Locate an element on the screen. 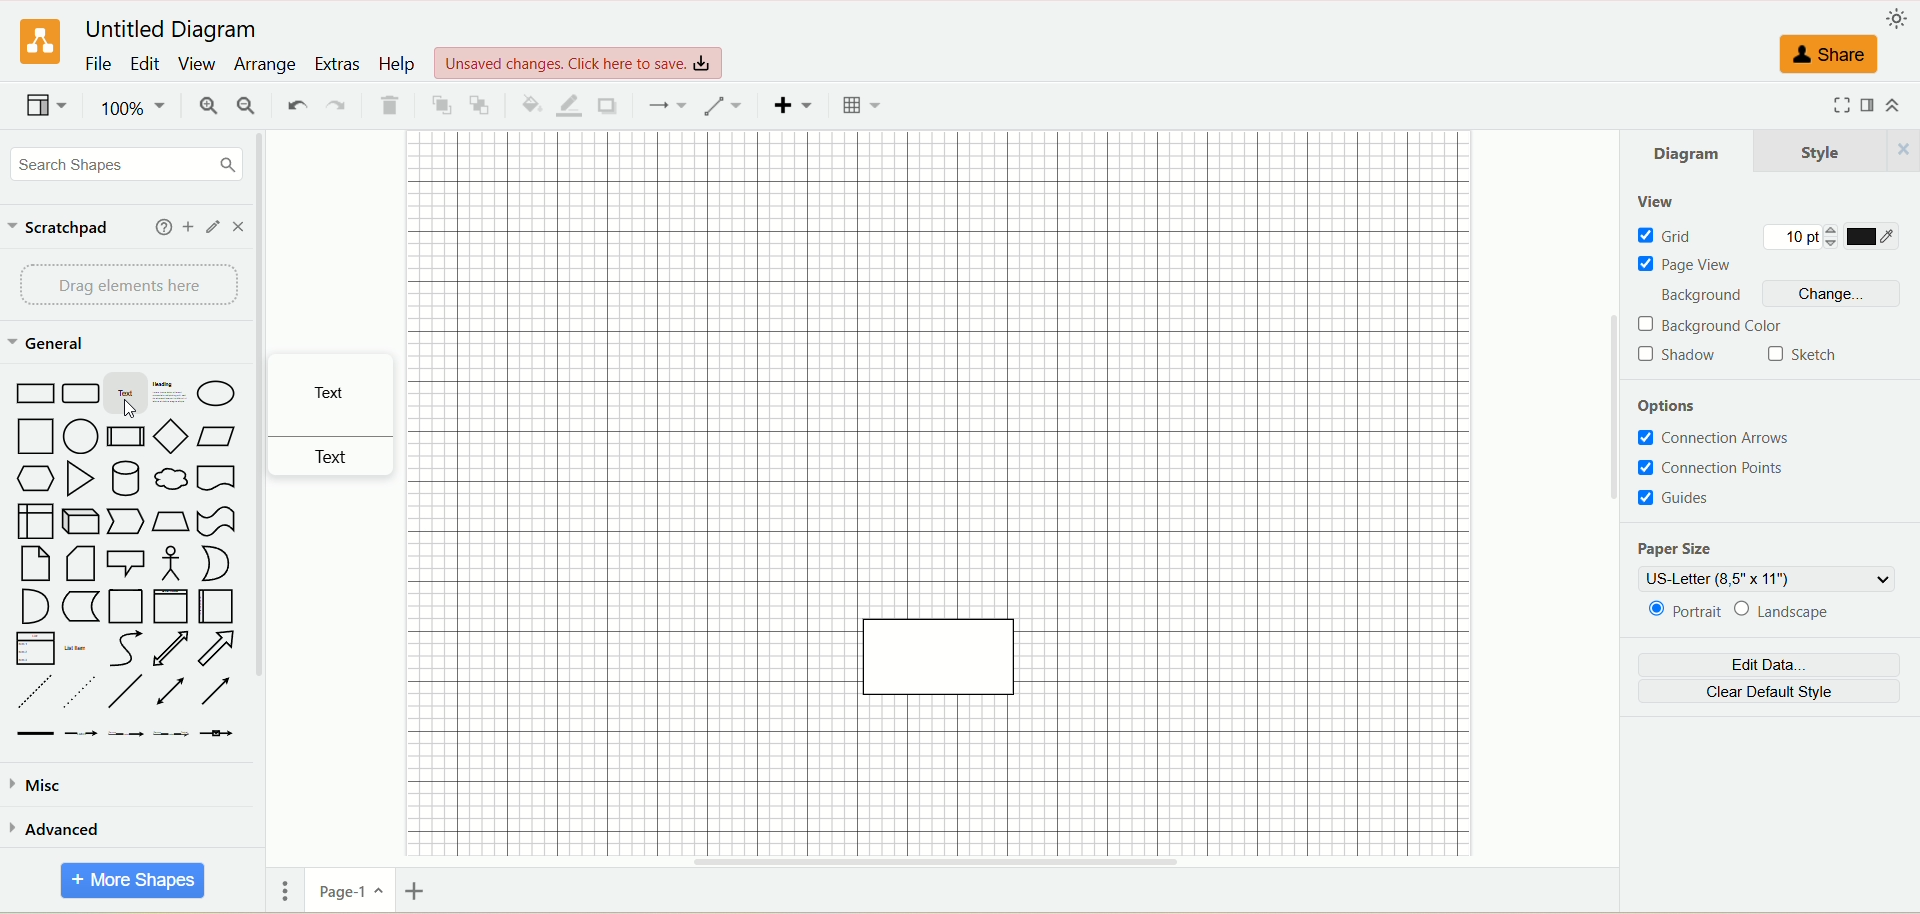 The width and height of the screenshot is (1920, 914). title is located at coordinates (169, 29).